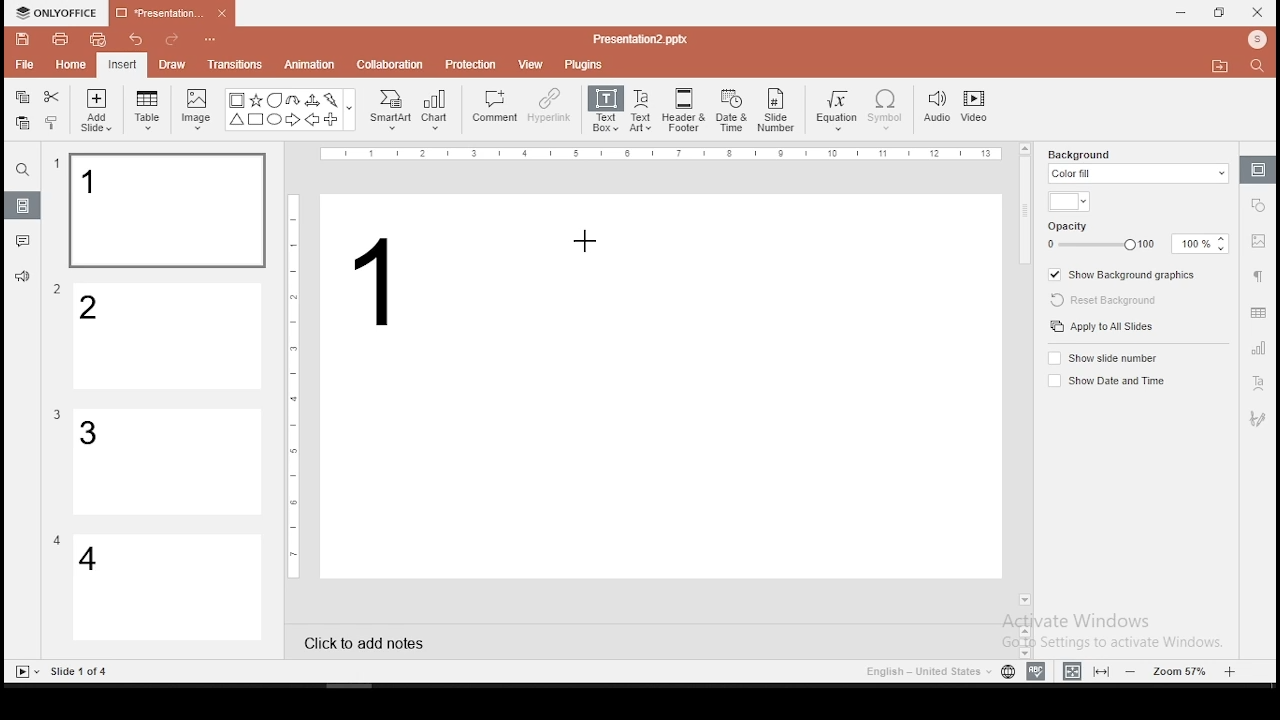 This screenshot has width=1280, height=720. Describe the element at coordinates (57, 415) in the screenshot. I see `` at that location.